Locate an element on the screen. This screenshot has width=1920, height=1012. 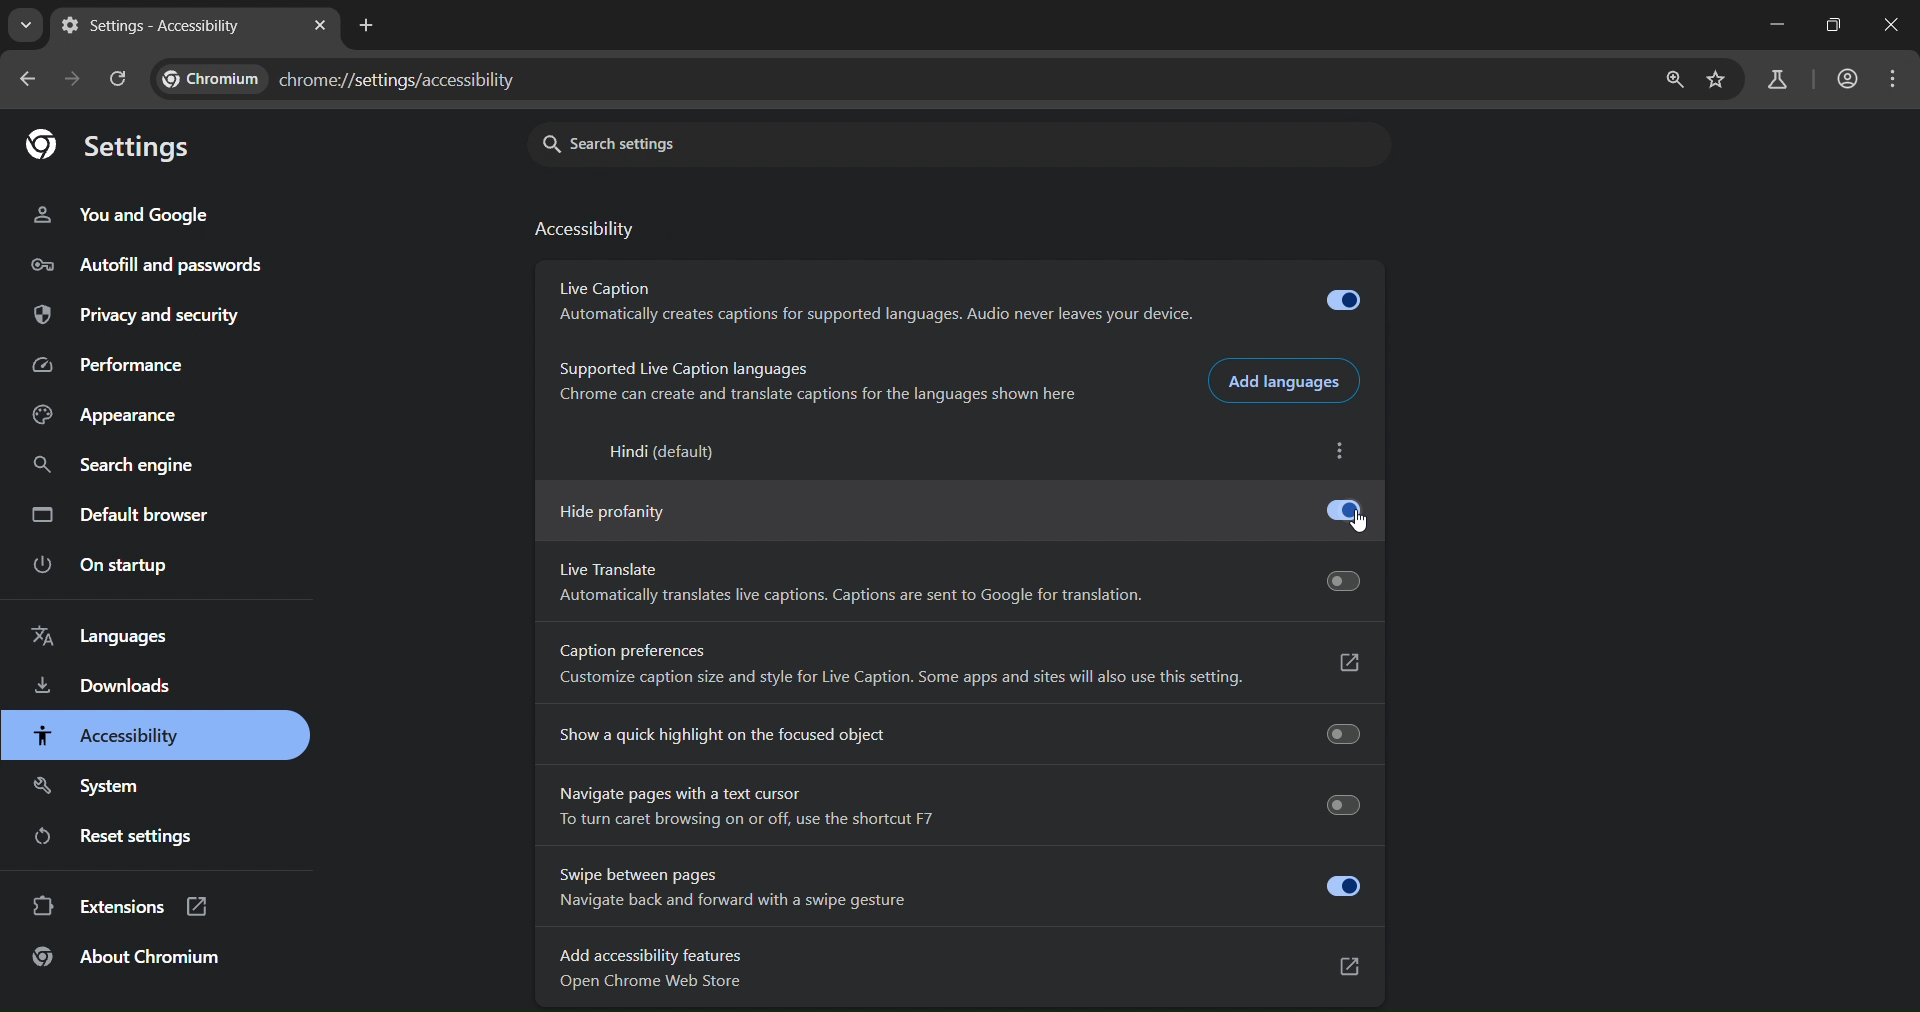
privacy and security is located at coordinates (144, 315).